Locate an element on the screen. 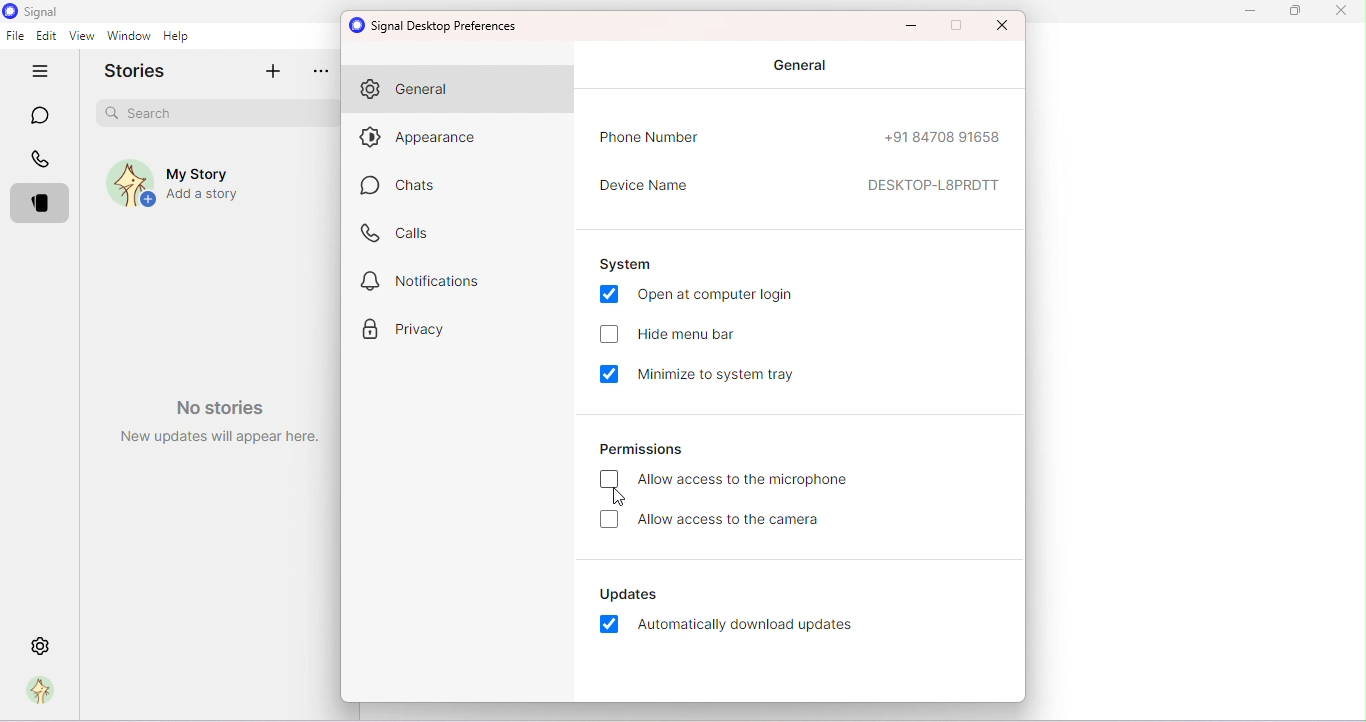 This screenshot has width=1366, height=722. Allow access to the camera is located at coordinates (715, 522).